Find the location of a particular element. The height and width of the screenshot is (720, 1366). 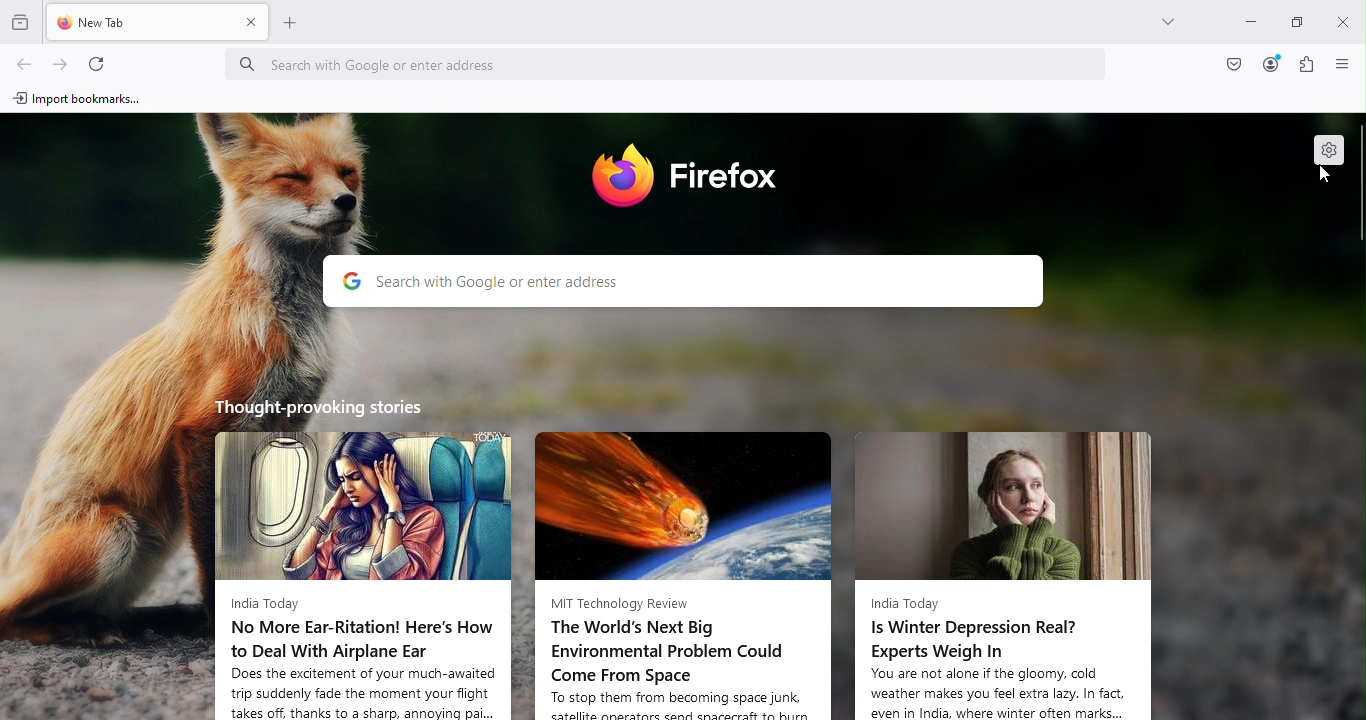

New articles is located at coordinates (363, 557).